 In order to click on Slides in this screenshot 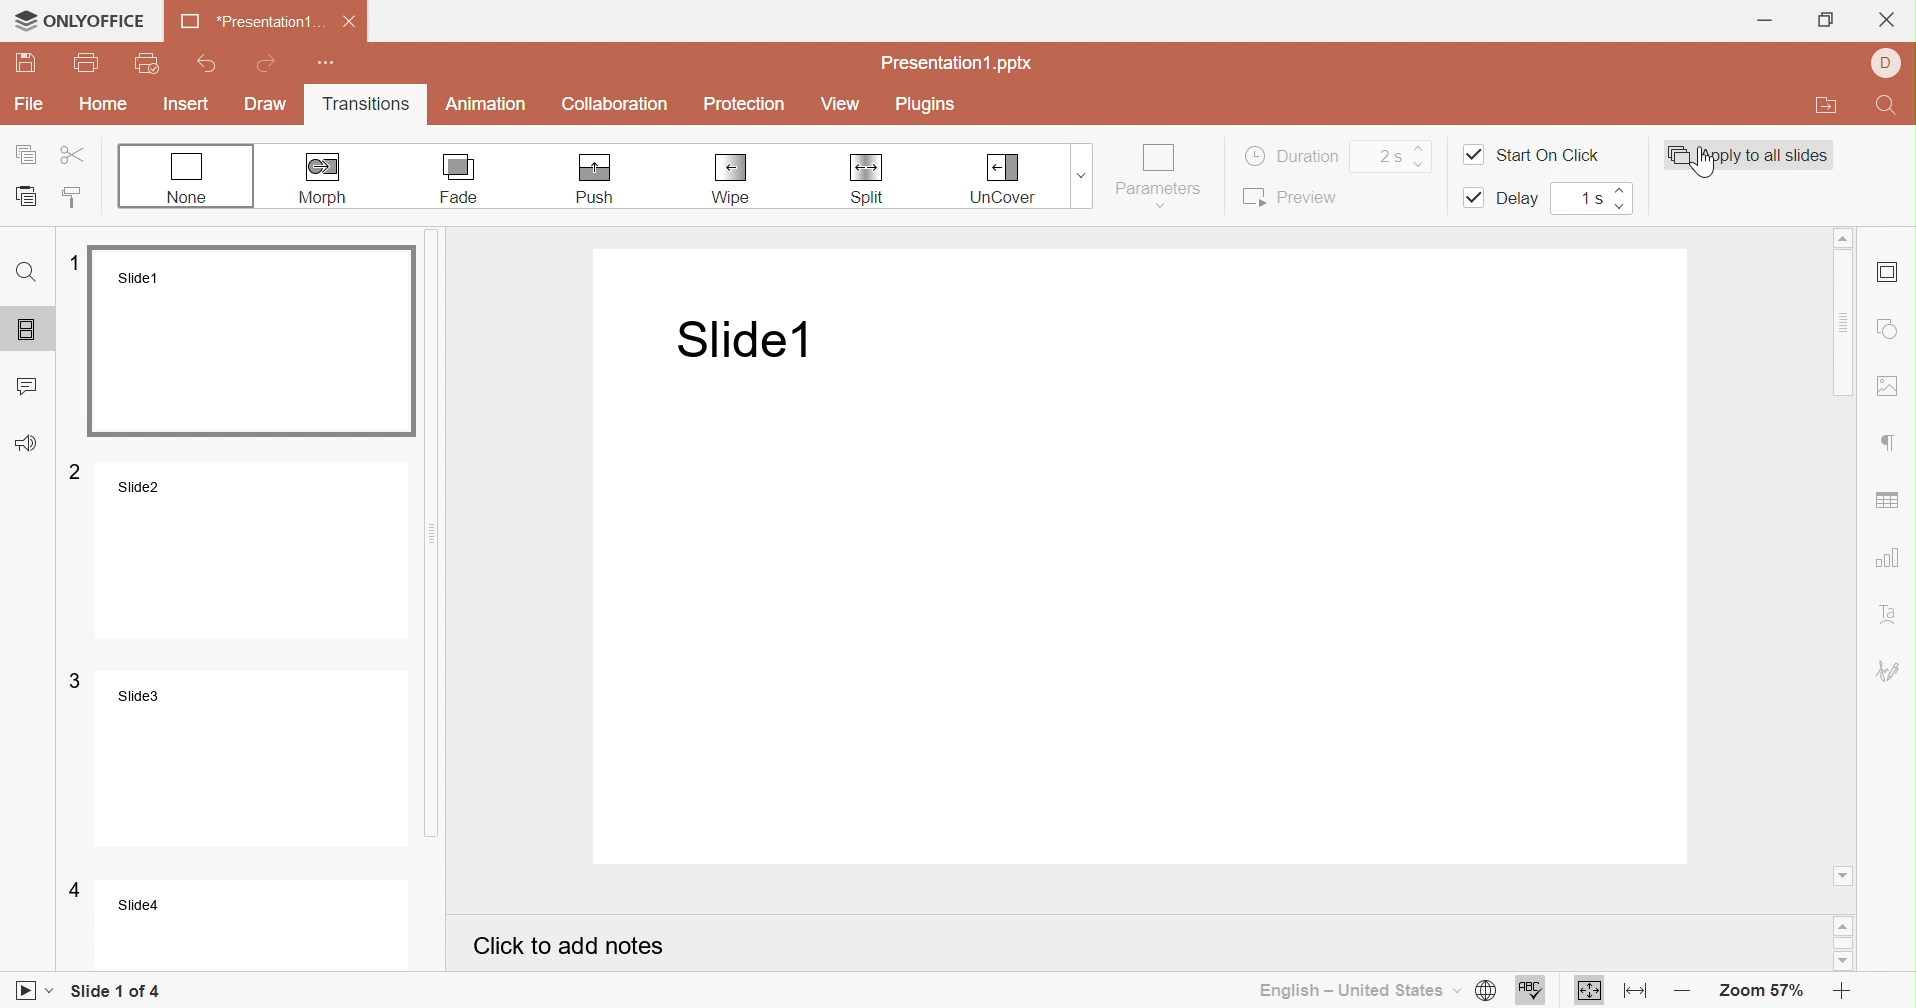, I will do `click(25, 329)`.